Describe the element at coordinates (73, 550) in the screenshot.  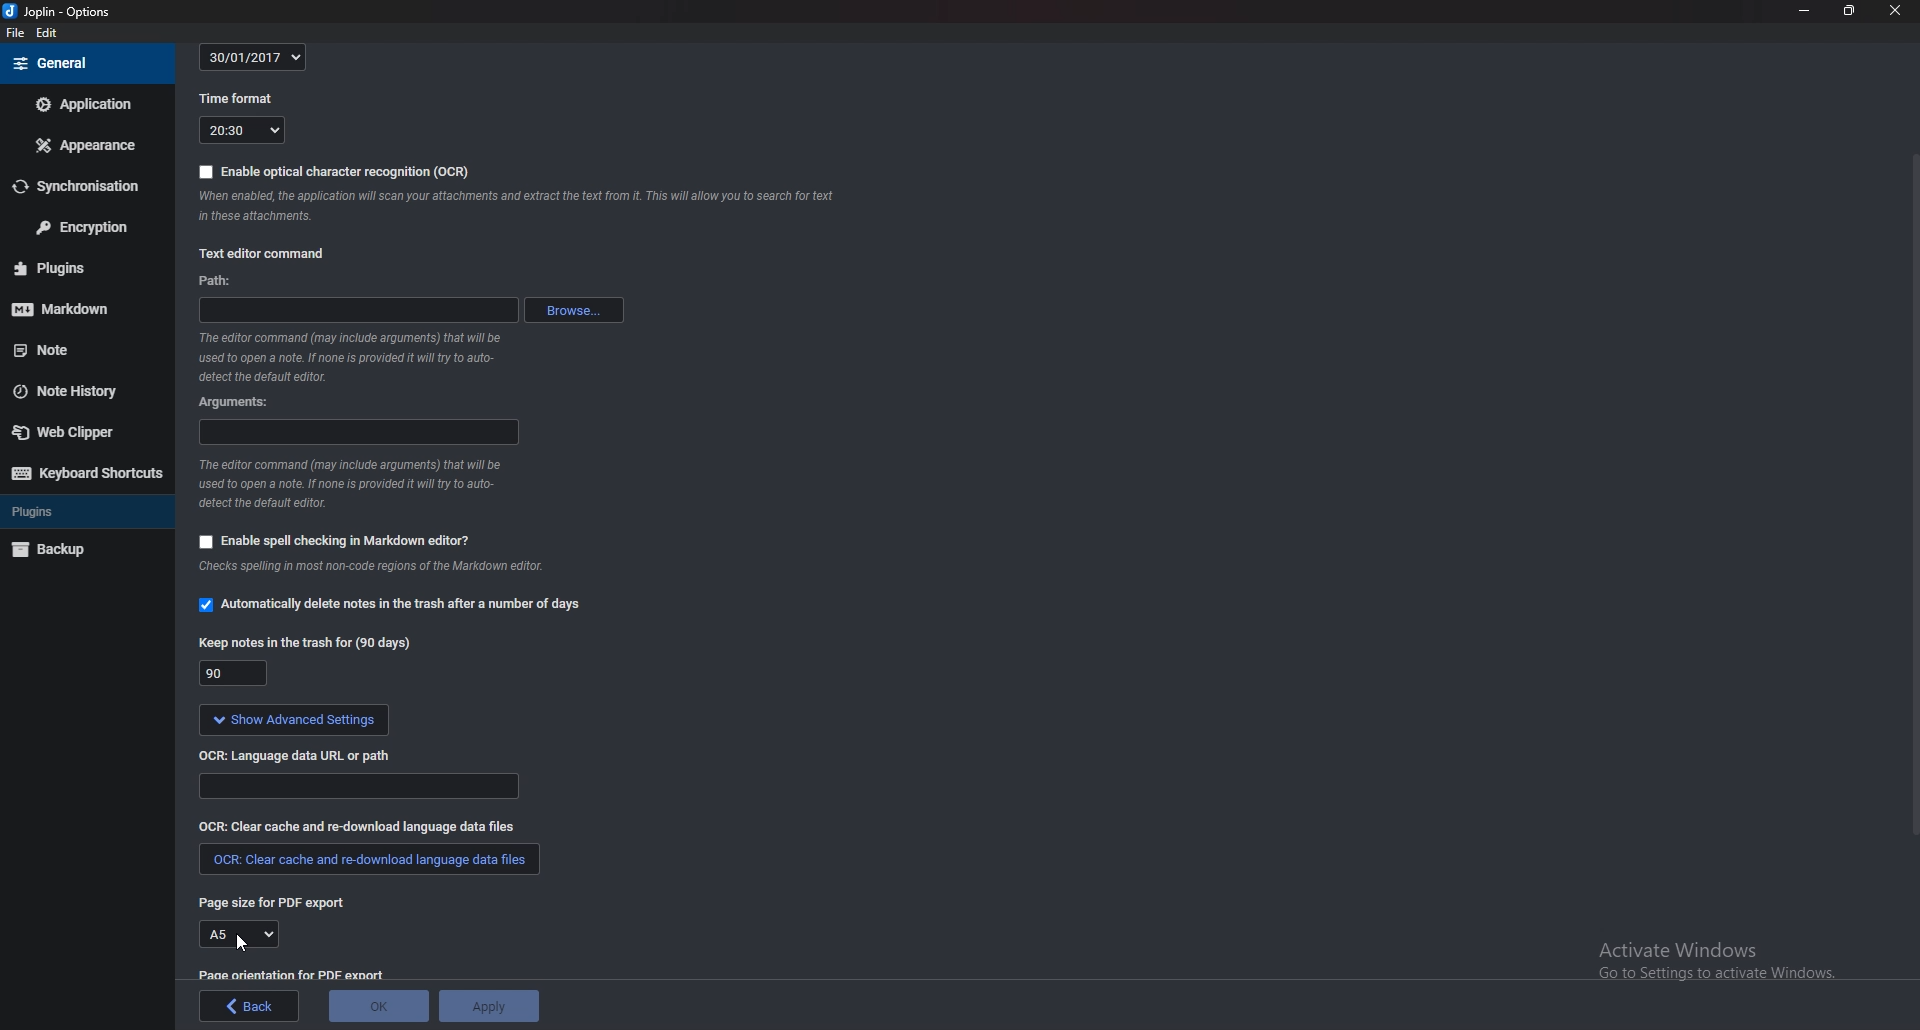
I see `Back up` at that location.